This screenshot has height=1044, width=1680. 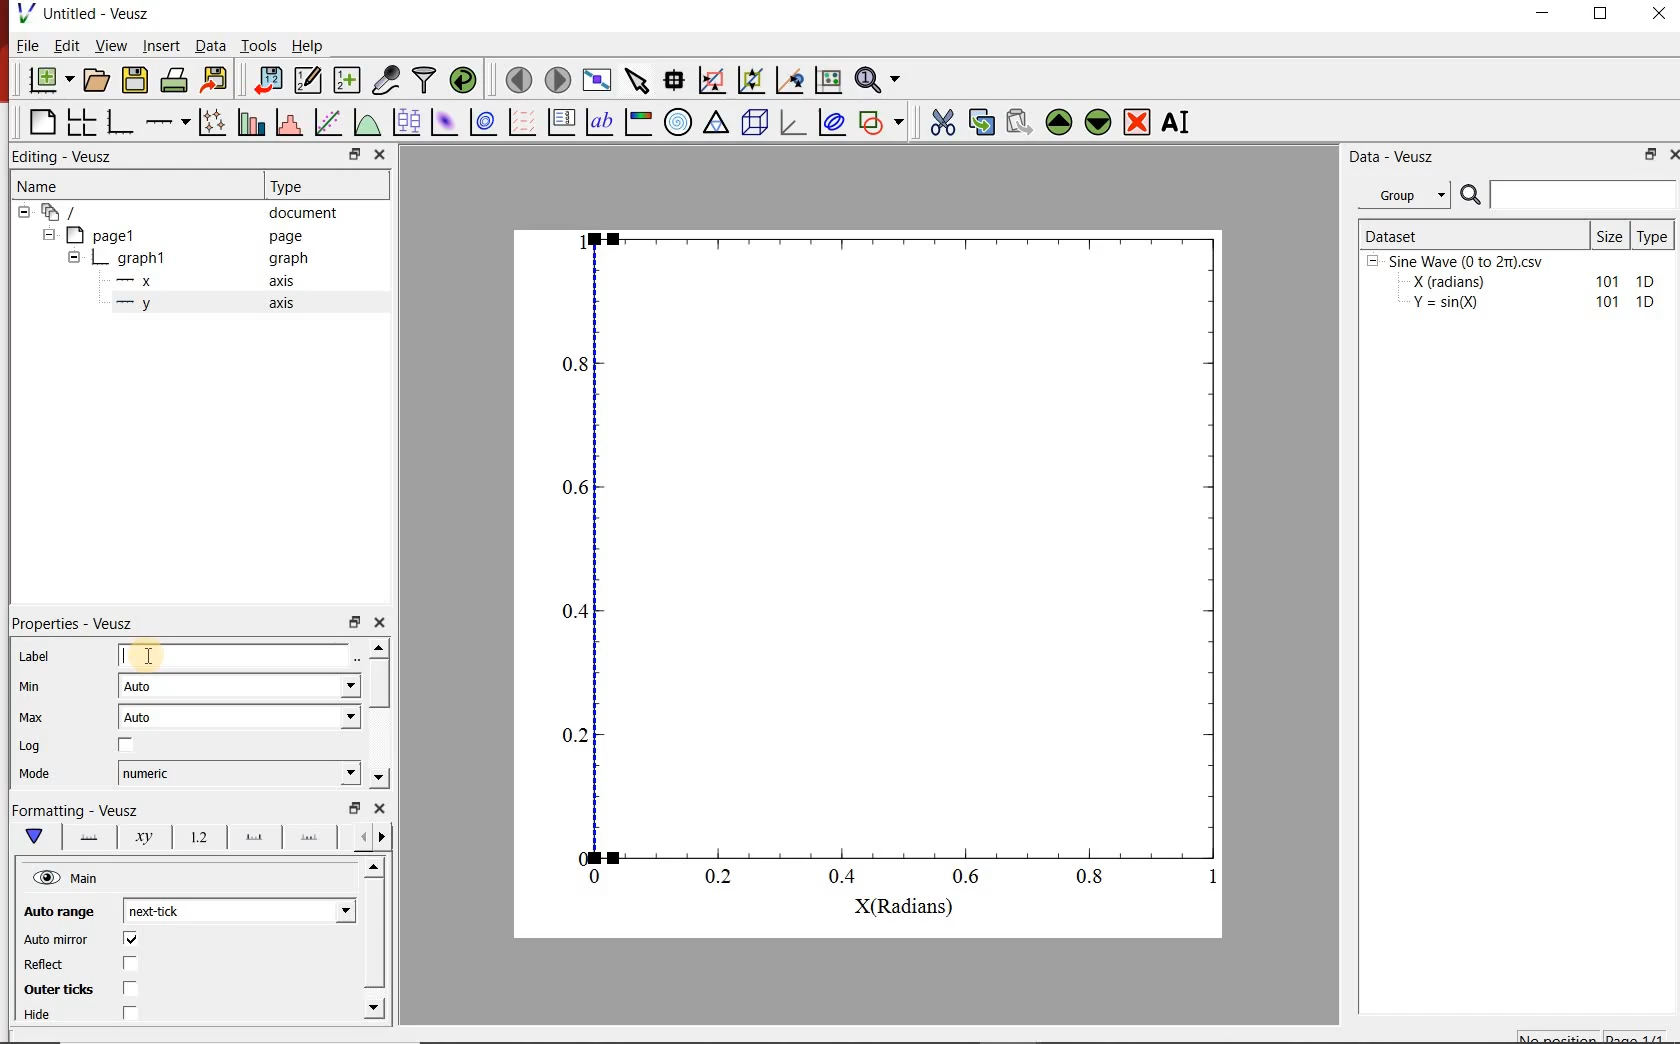 What do you see at coordinates (1059, 122) in the screenshot?
I see `move up` at bounding box center [1059, 122].